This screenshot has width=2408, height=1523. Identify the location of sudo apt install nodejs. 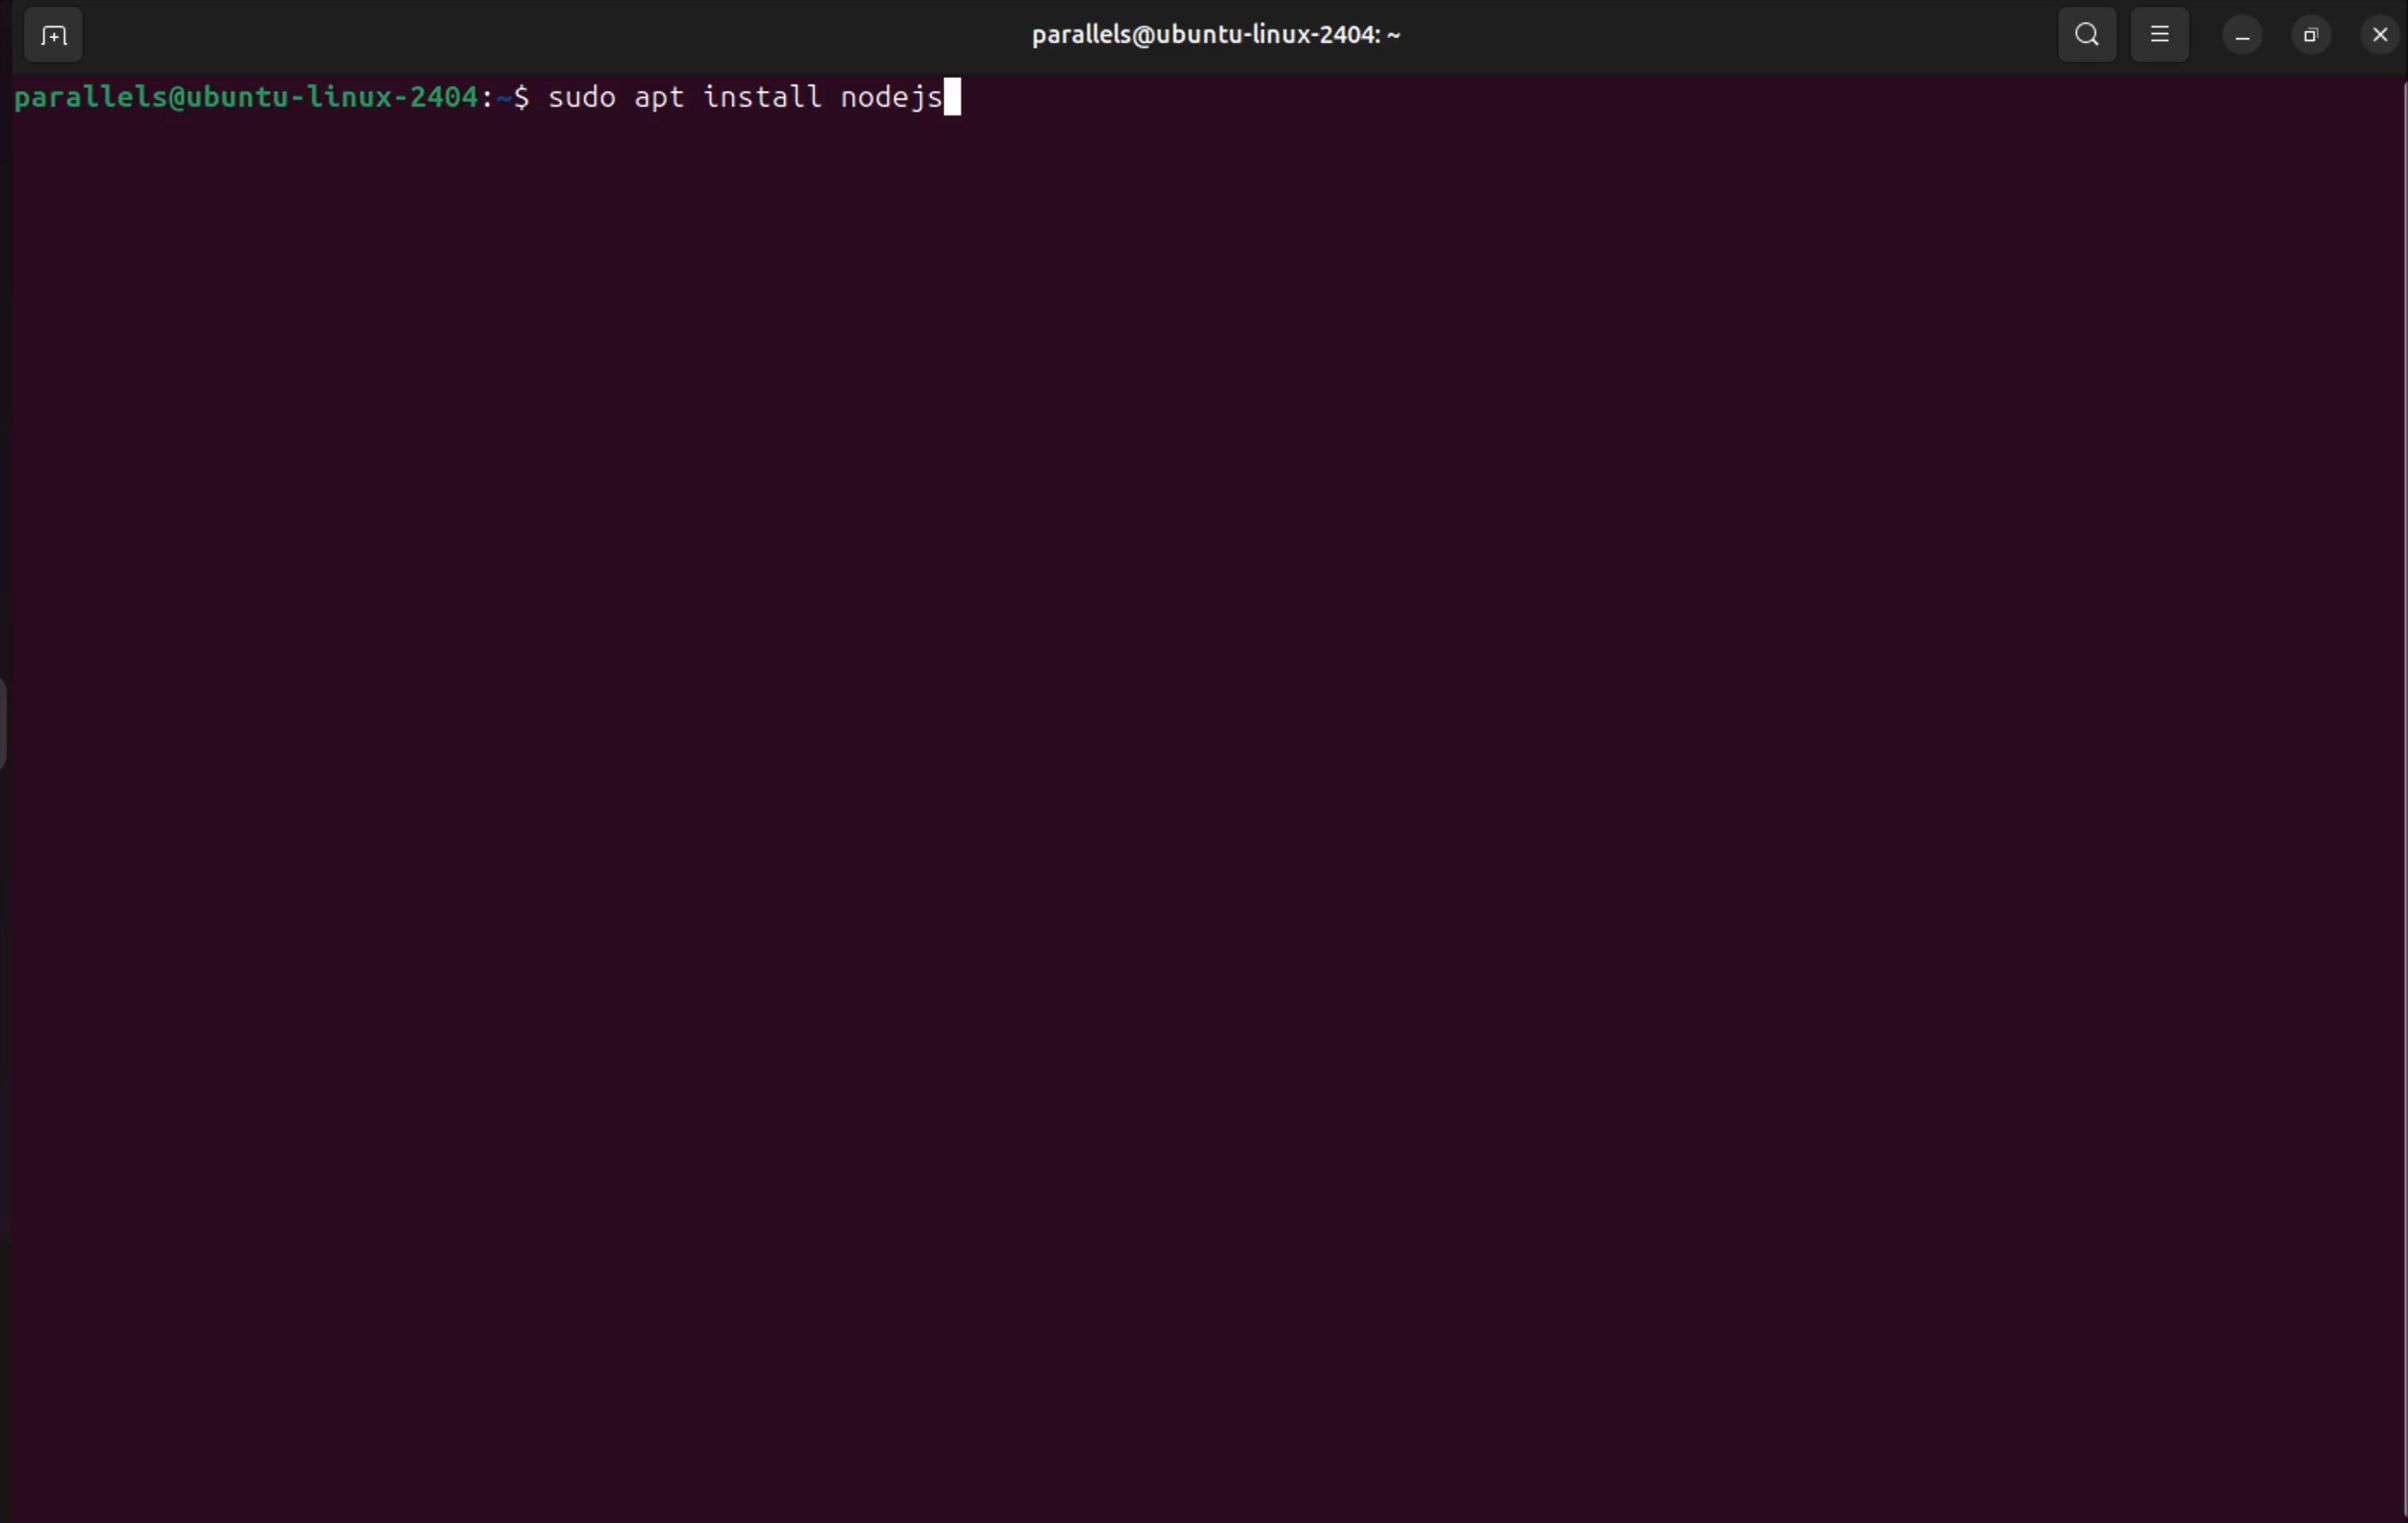
(761, 95).